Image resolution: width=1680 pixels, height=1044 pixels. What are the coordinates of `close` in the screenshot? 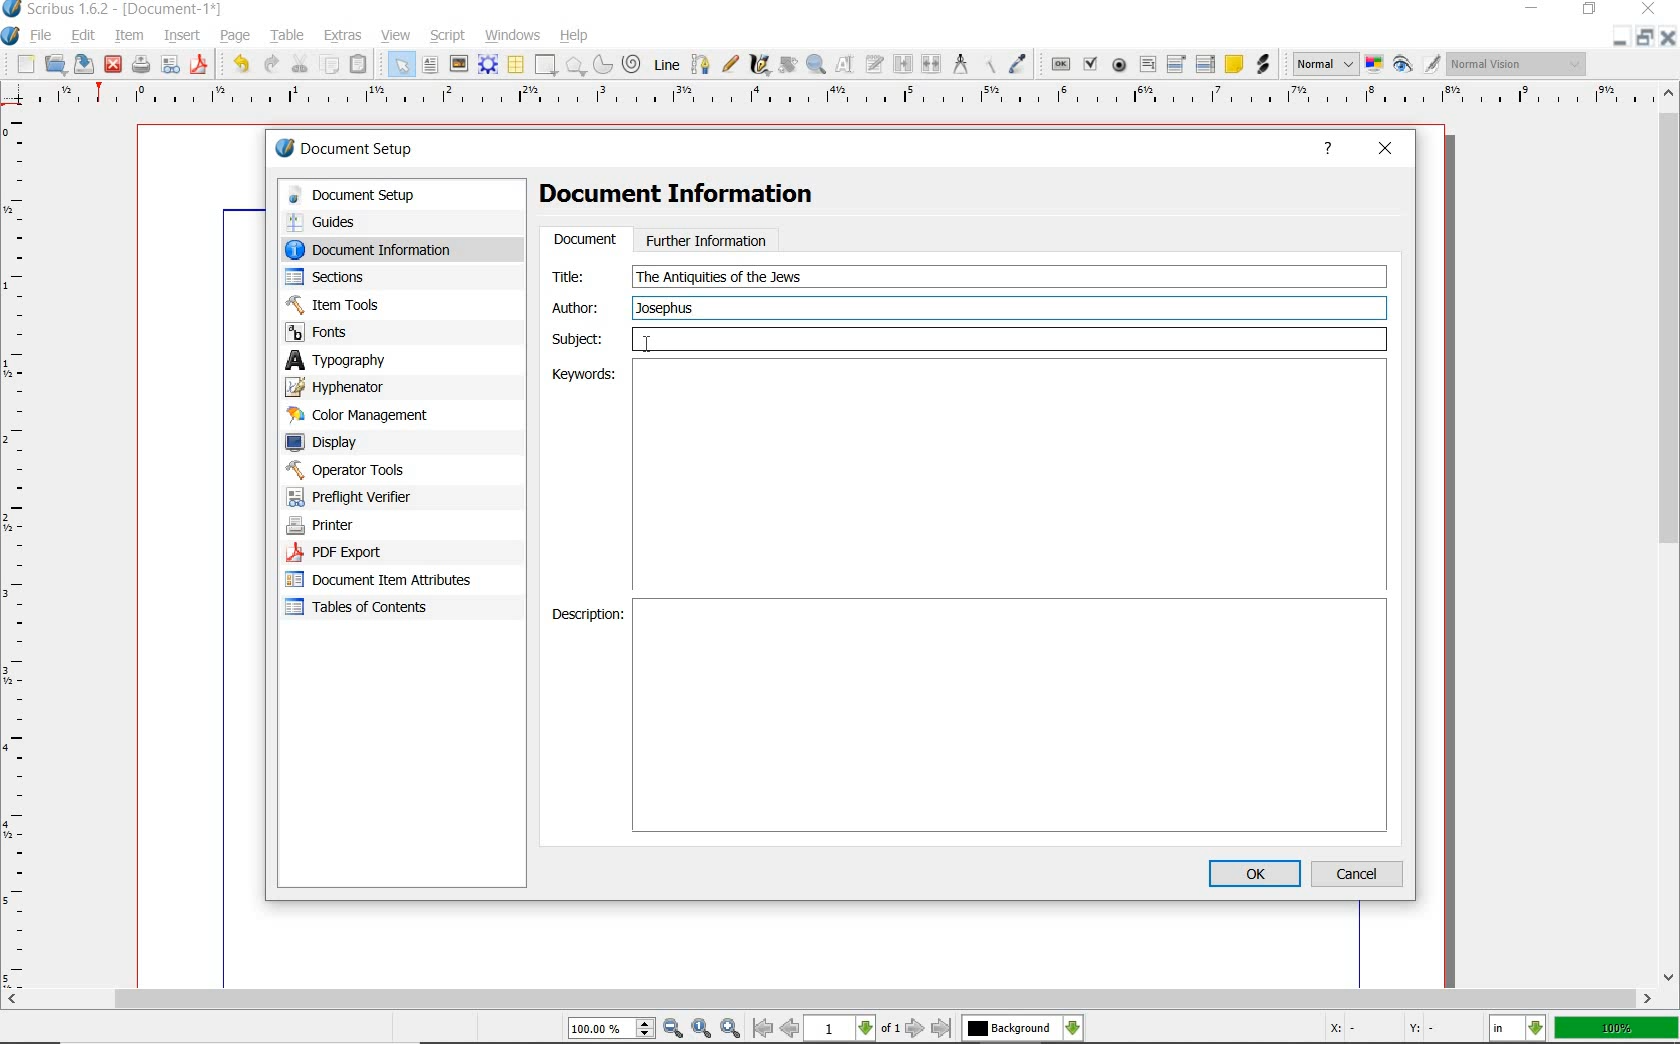 It's located at (1386, 150).